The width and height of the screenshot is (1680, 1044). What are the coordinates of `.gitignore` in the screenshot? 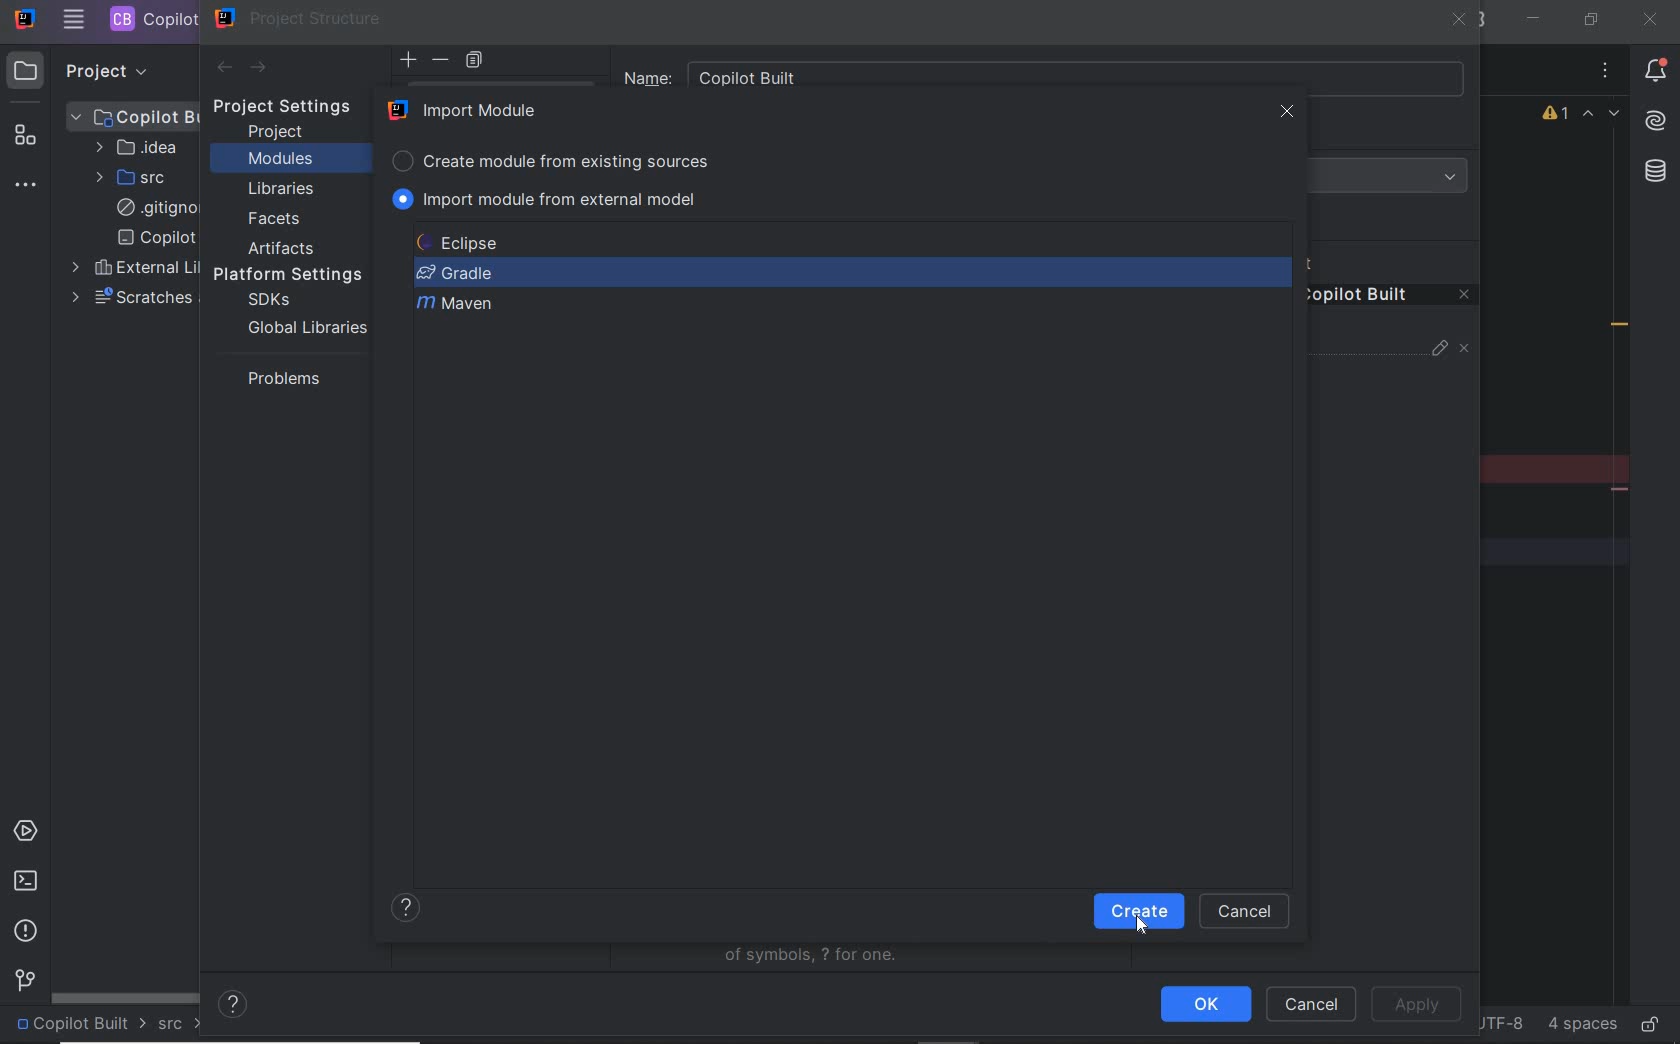 It's located at (153, 209).